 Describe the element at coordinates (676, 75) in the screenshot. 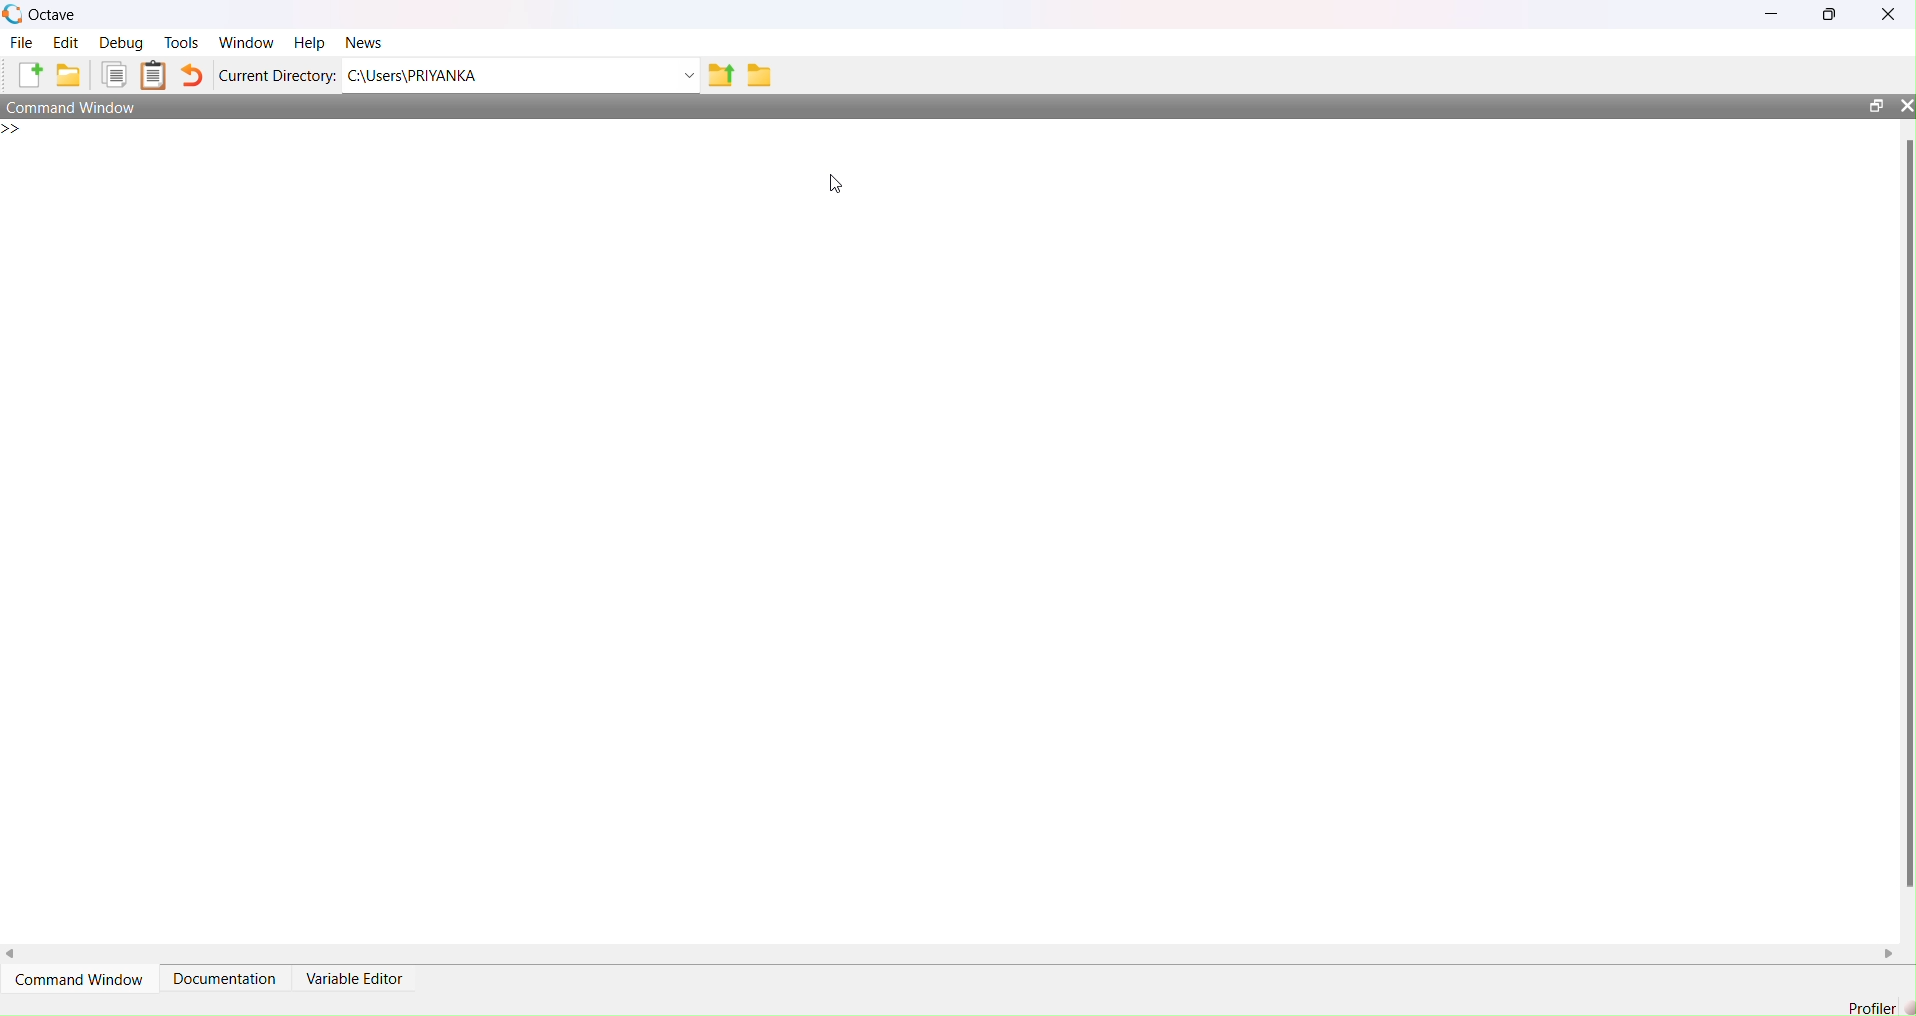

I see `dropdown` at that location.